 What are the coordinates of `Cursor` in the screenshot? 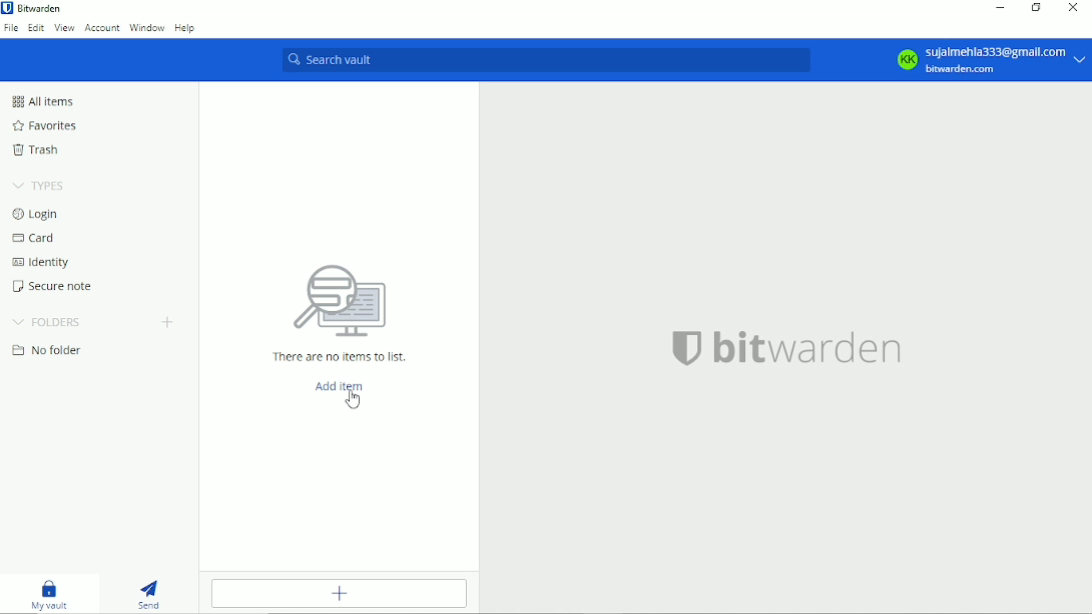 It's located at (352, 399).